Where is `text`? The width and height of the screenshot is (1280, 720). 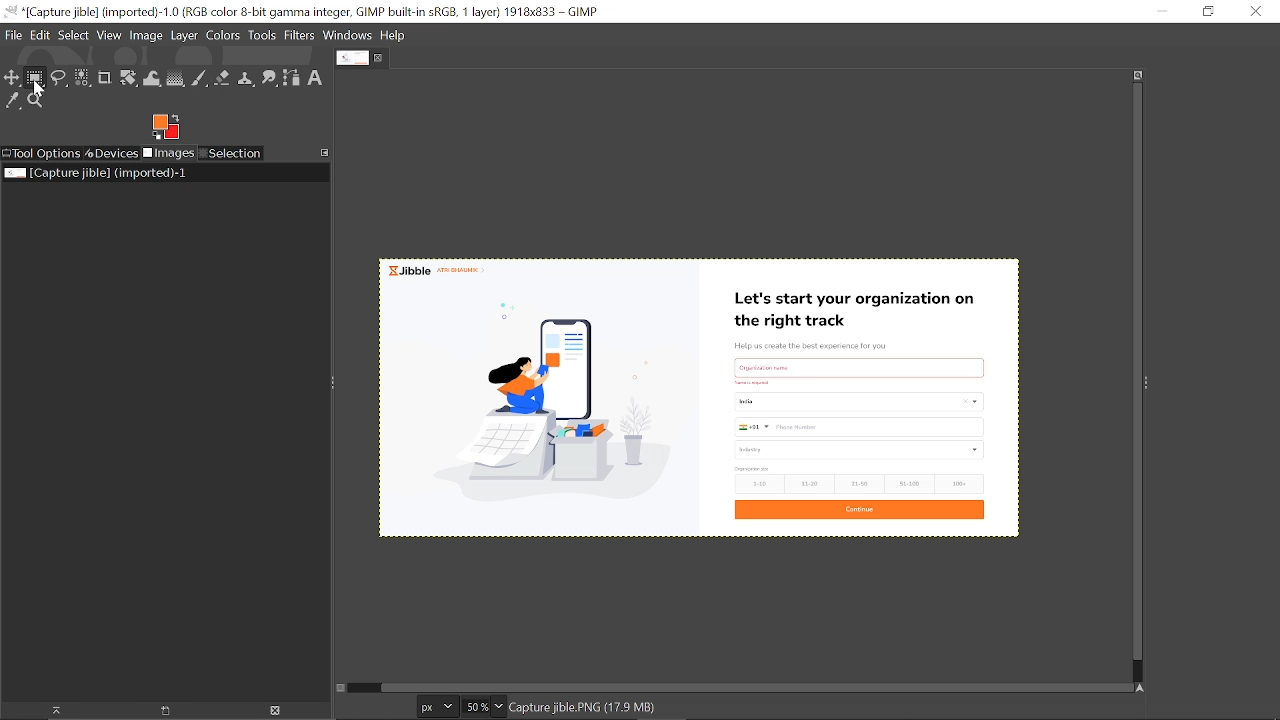
text is located at coordinates (860, 365).